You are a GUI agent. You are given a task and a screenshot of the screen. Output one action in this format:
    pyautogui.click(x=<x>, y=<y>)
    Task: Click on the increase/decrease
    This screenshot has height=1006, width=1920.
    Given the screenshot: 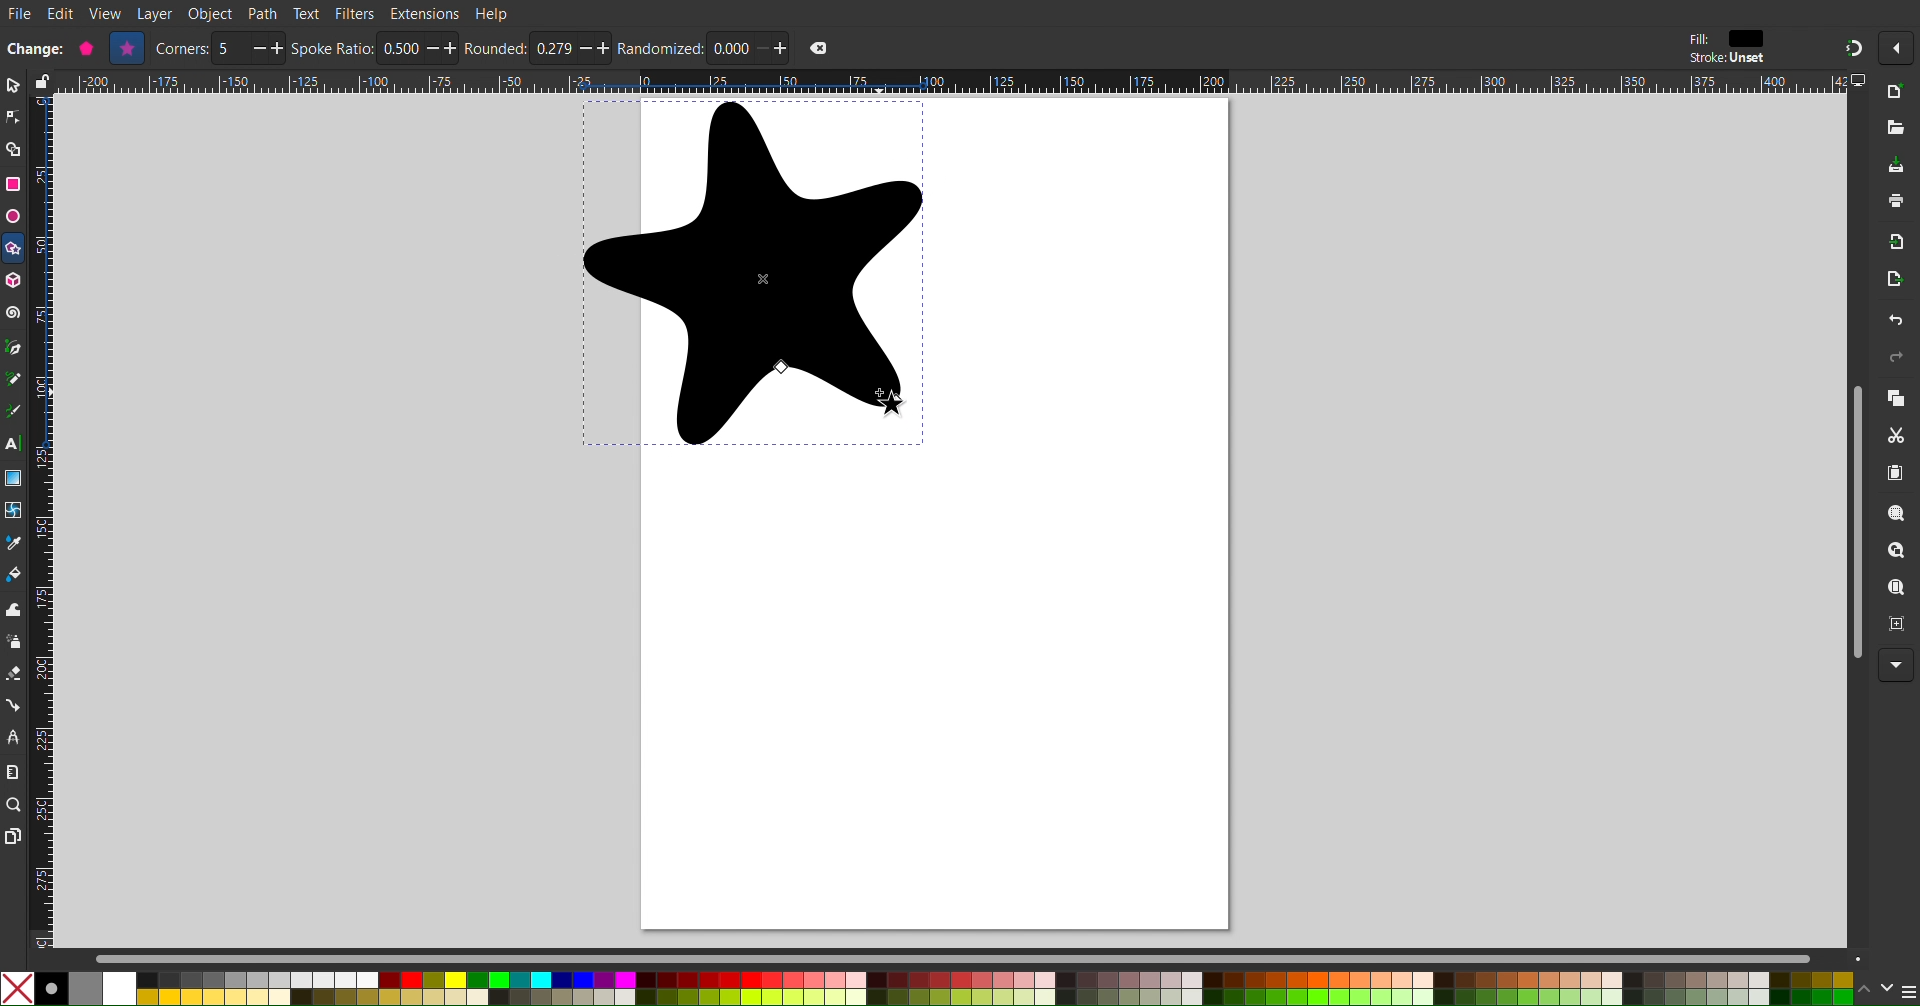 What is the action you would take?
    pyautogui.click(x=595, y=48)
    